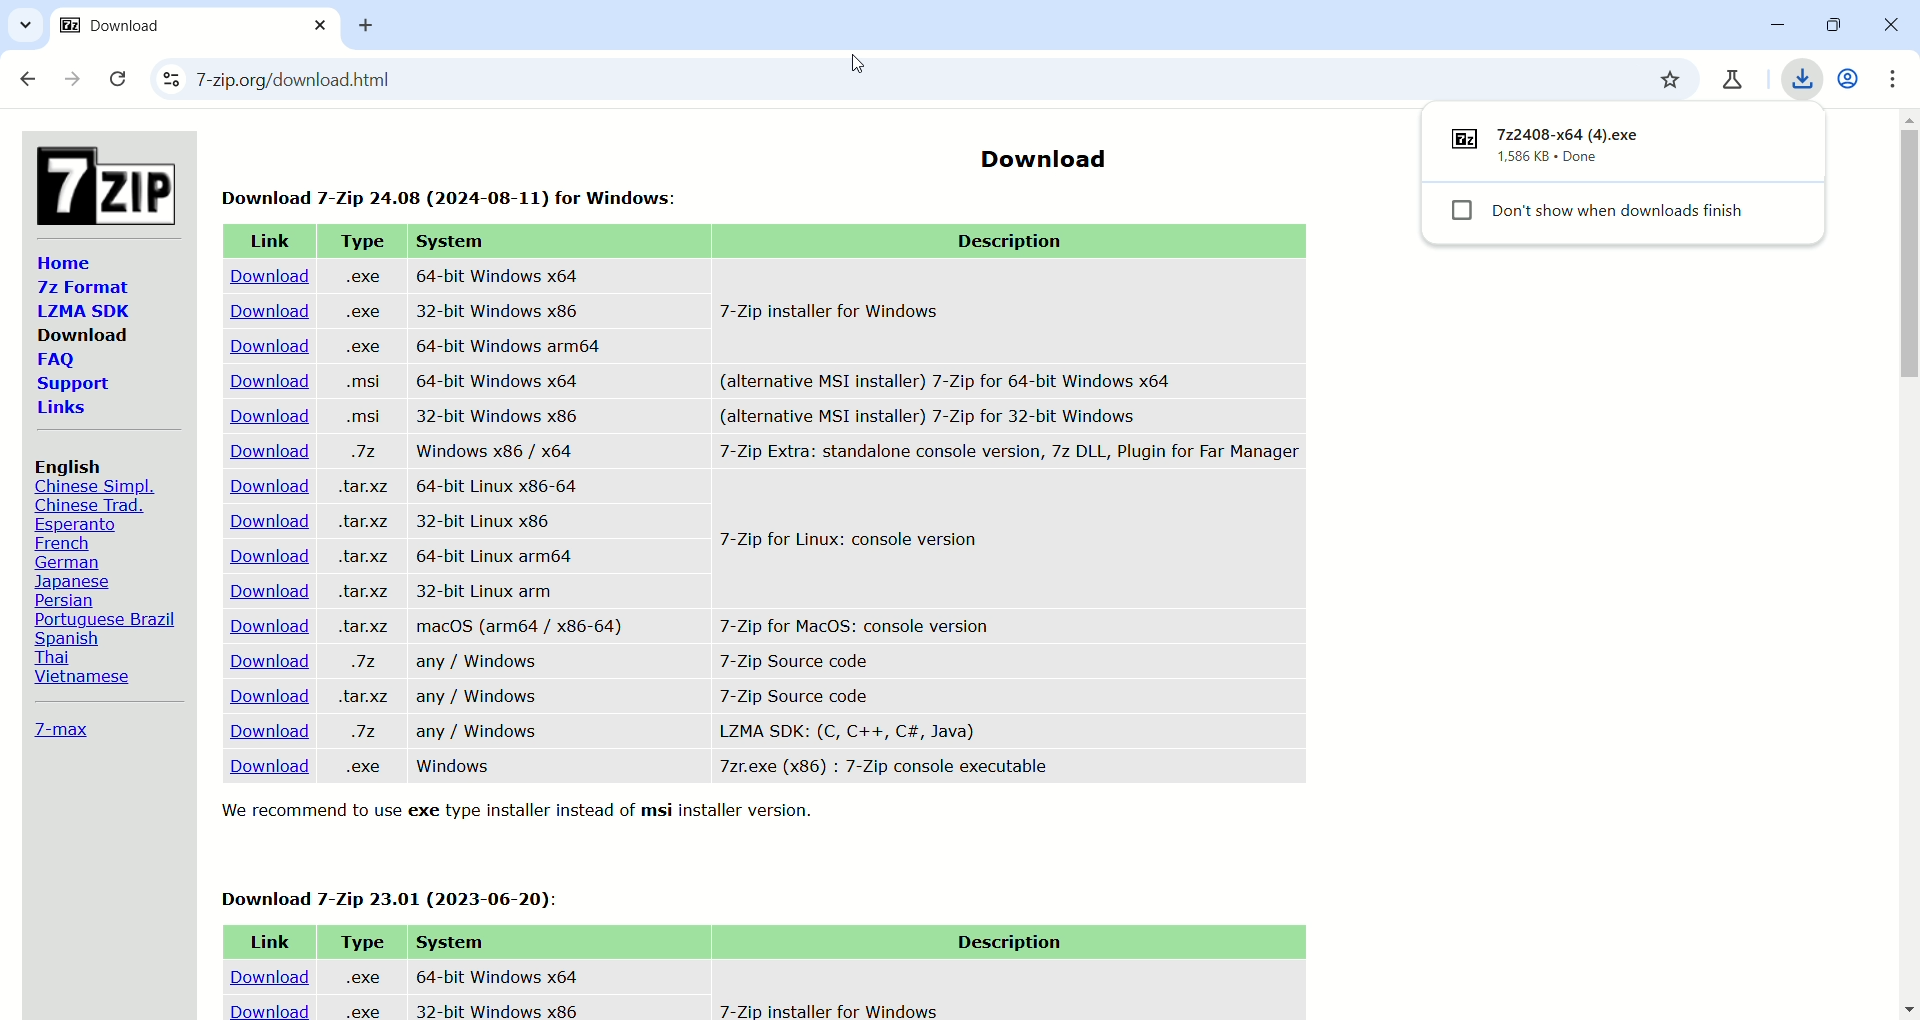 This screenshot has height=1020, width=1920. What do you see at coordinates (500, 311) in the screenshot?
I see `32-bit Windows x86` at bounding box center [500, 311].